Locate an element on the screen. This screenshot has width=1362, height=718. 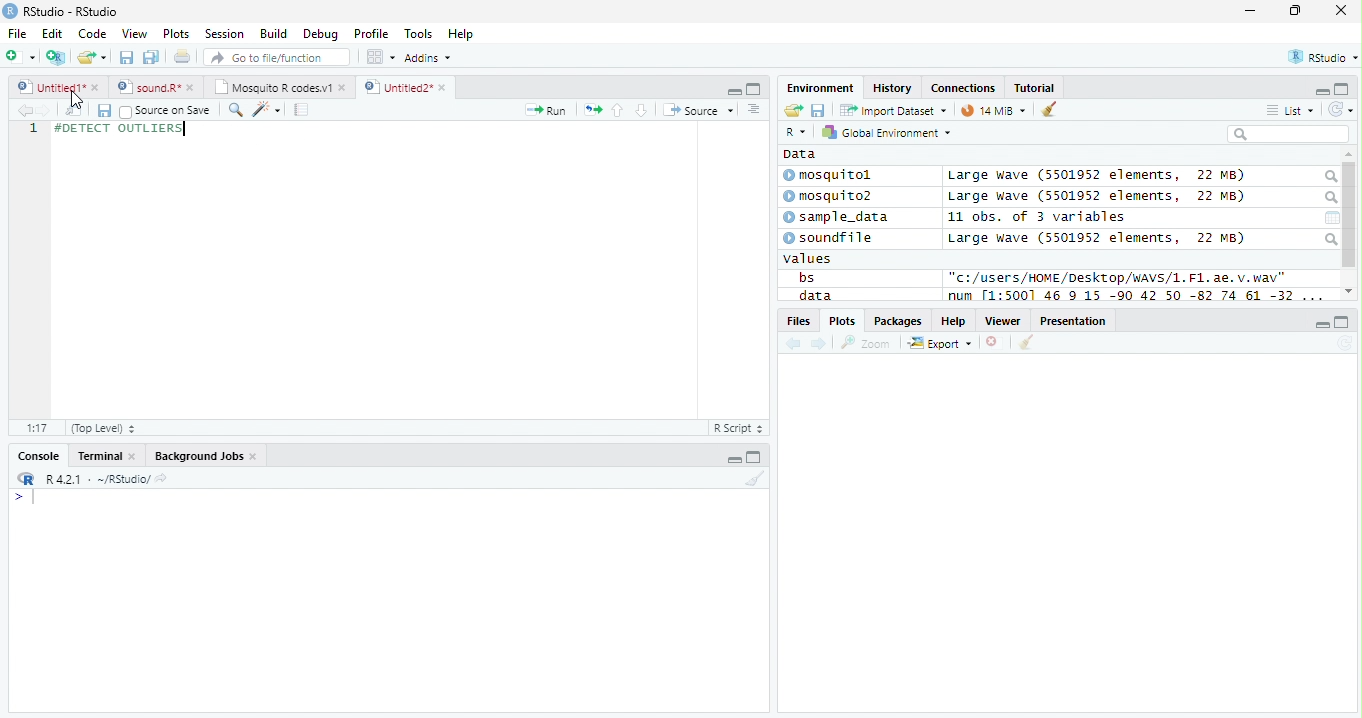
Show in new window is located at coordinates (74, 111).